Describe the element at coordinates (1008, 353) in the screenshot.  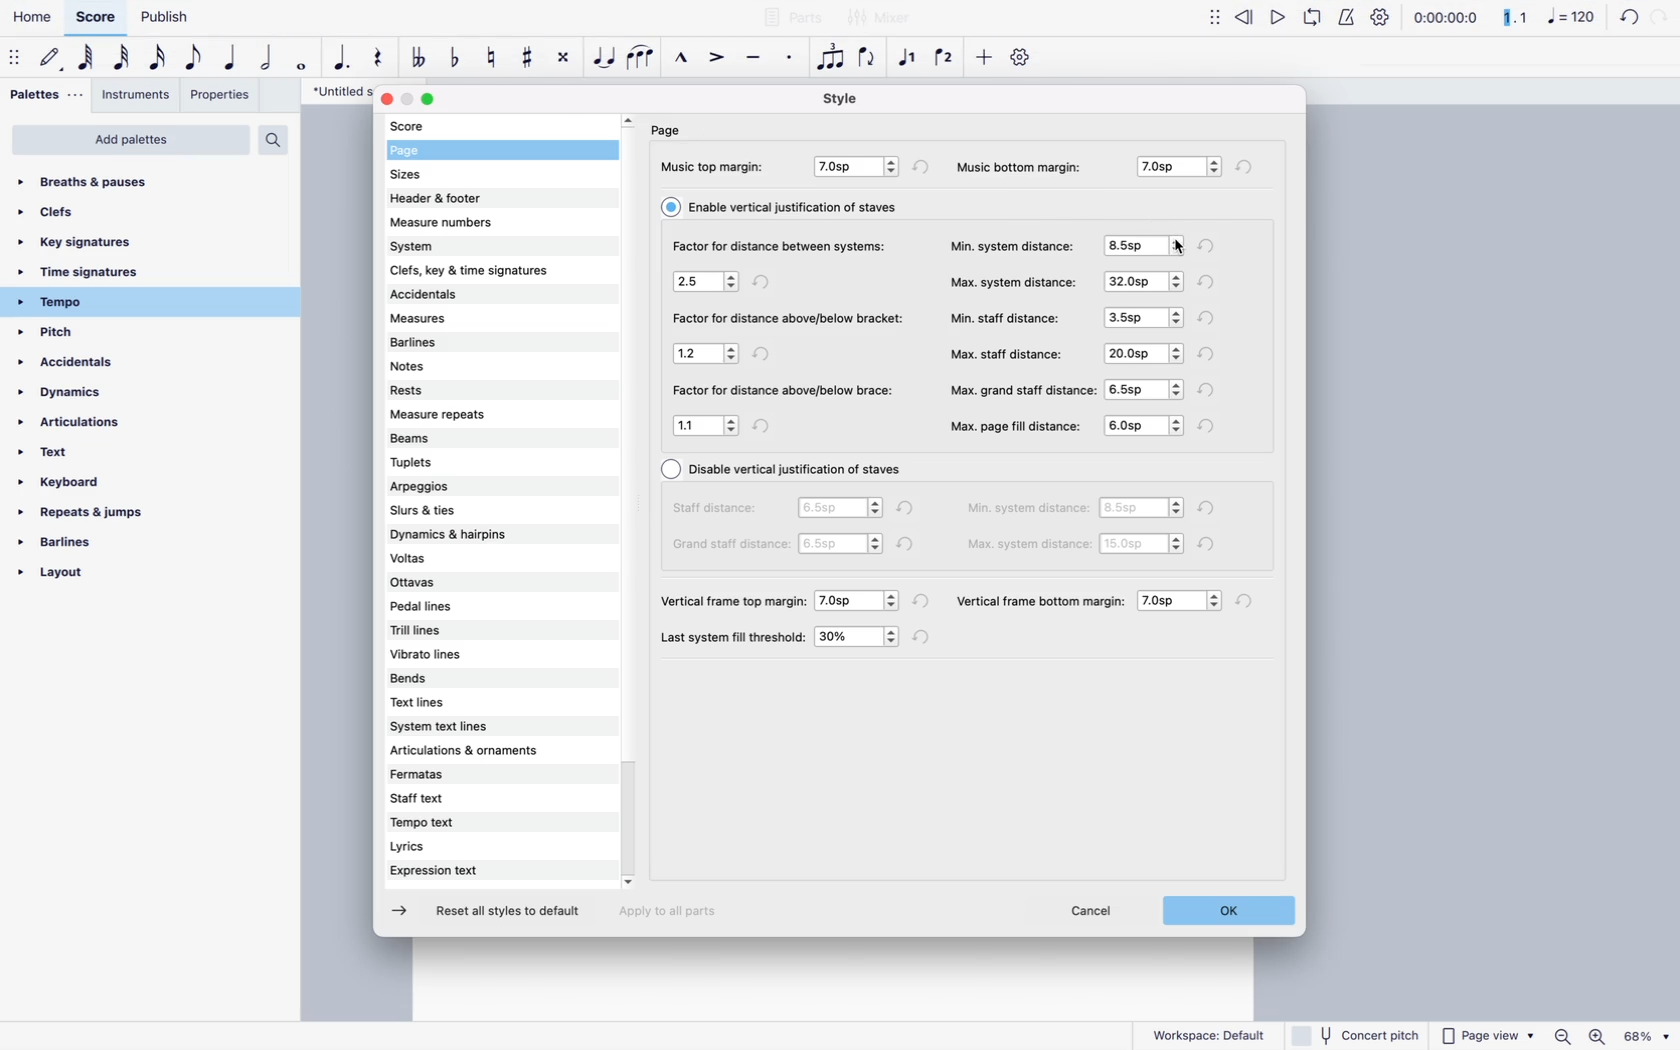
I see `max staff distance` at that location.